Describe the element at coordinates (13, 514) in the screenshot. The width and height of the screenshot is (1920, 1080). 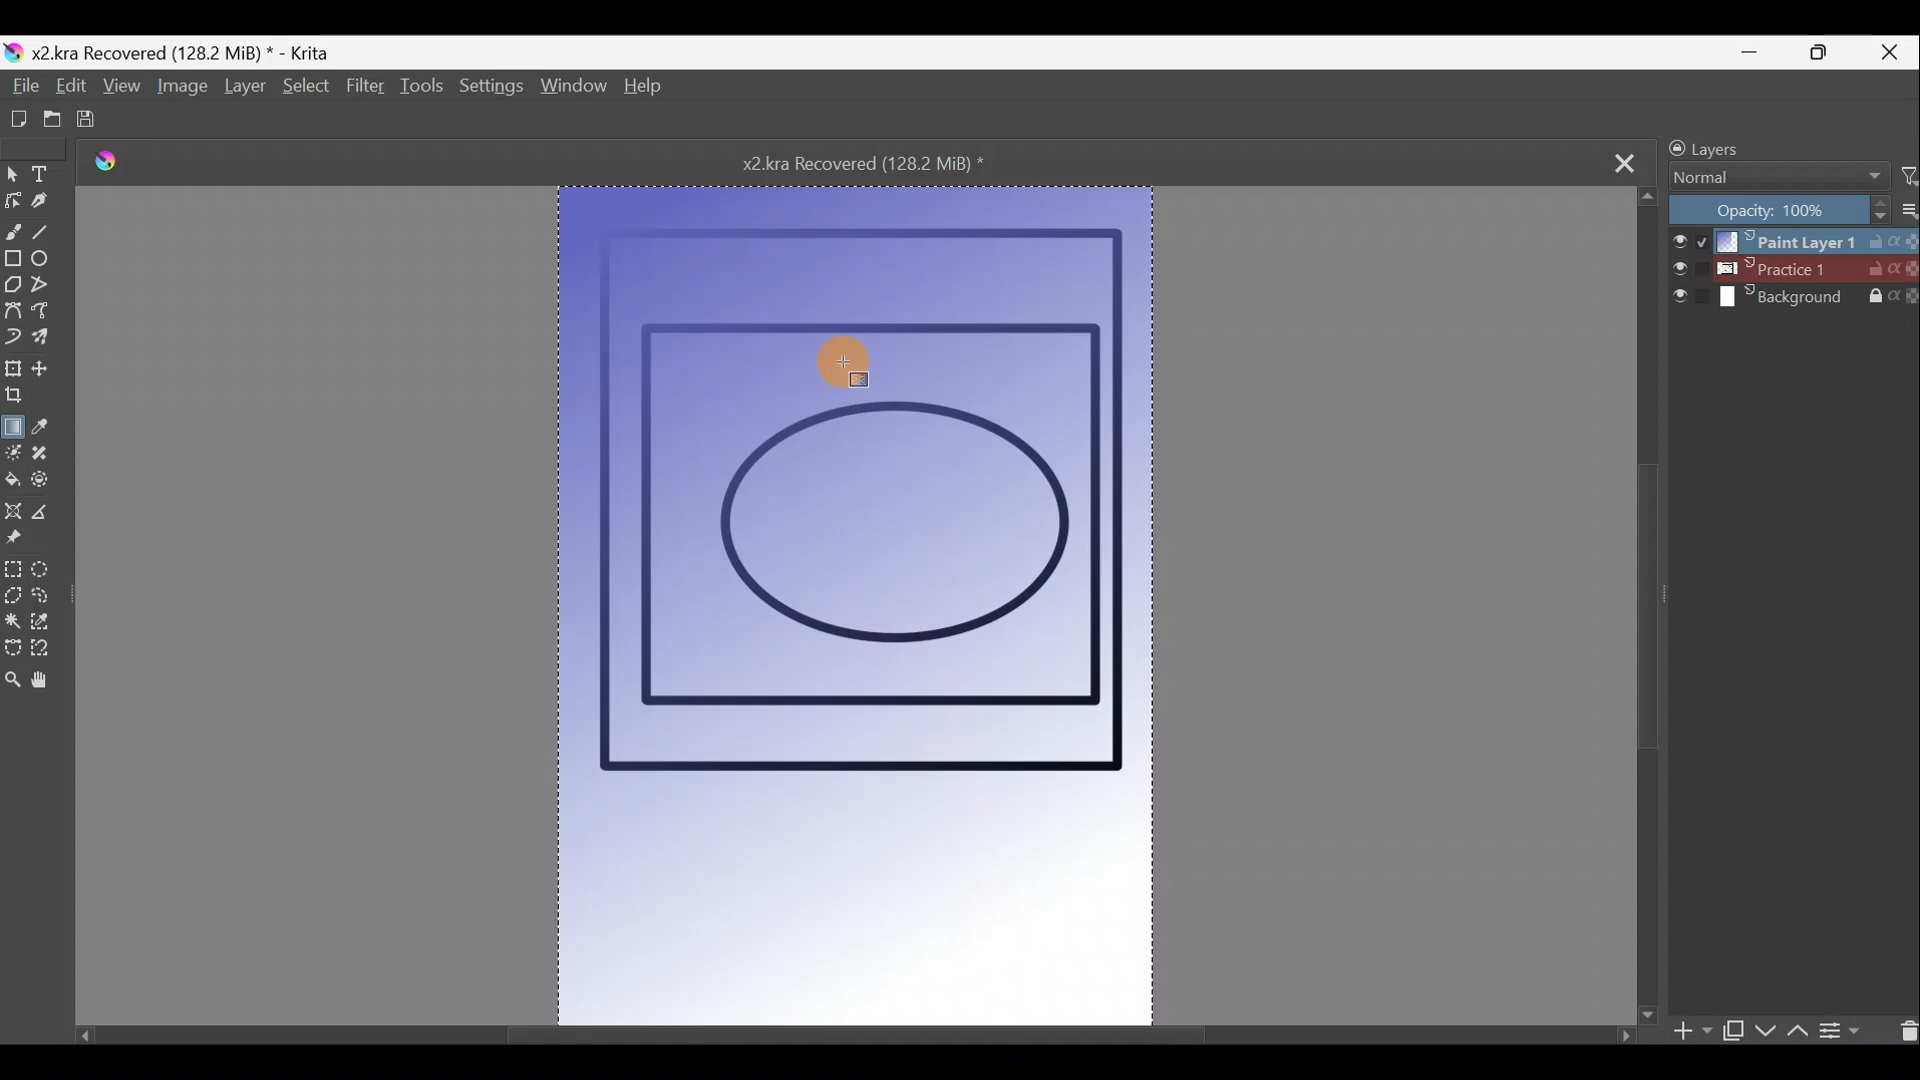
I see `Assistant tool` at that location.